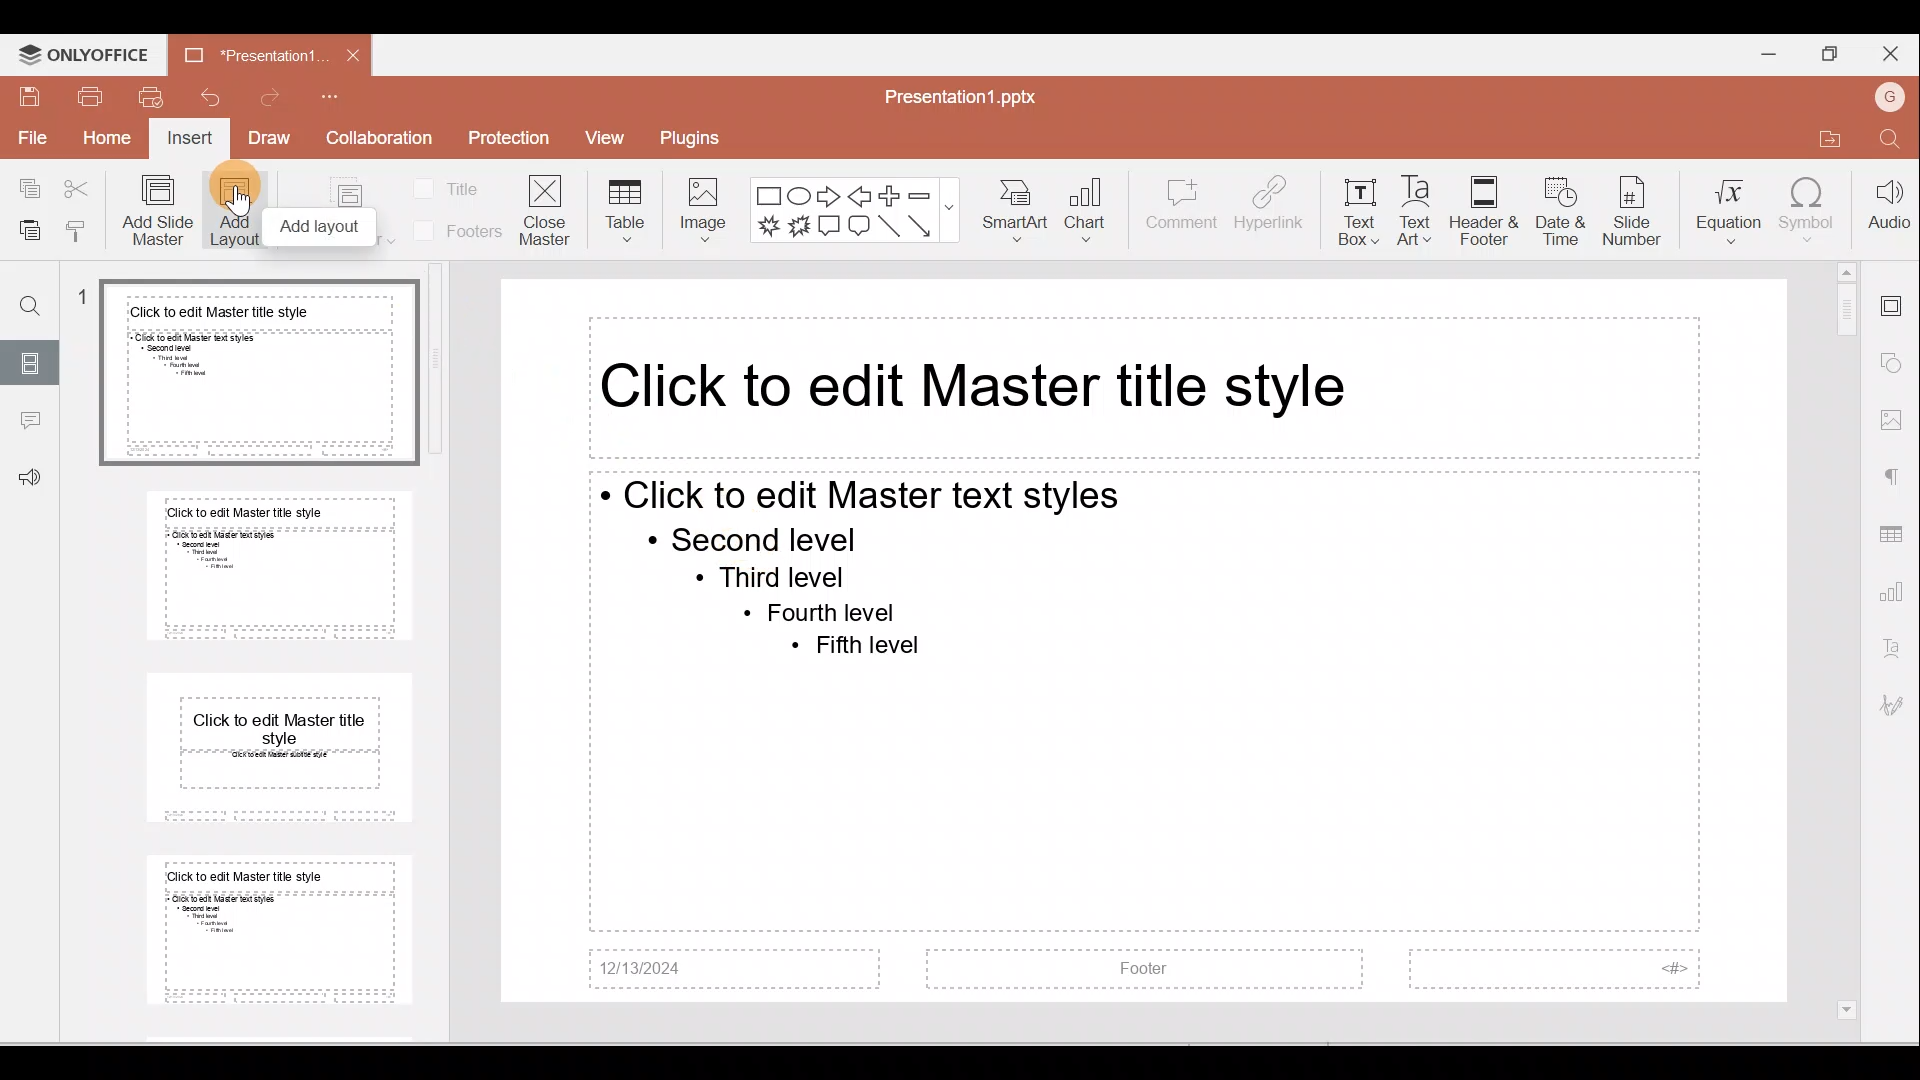 The height and width of the screenshot is (1080, 1920). Describe the element at coordinates (799, 194) in the screenshot. I see `Ellipse` at that location.